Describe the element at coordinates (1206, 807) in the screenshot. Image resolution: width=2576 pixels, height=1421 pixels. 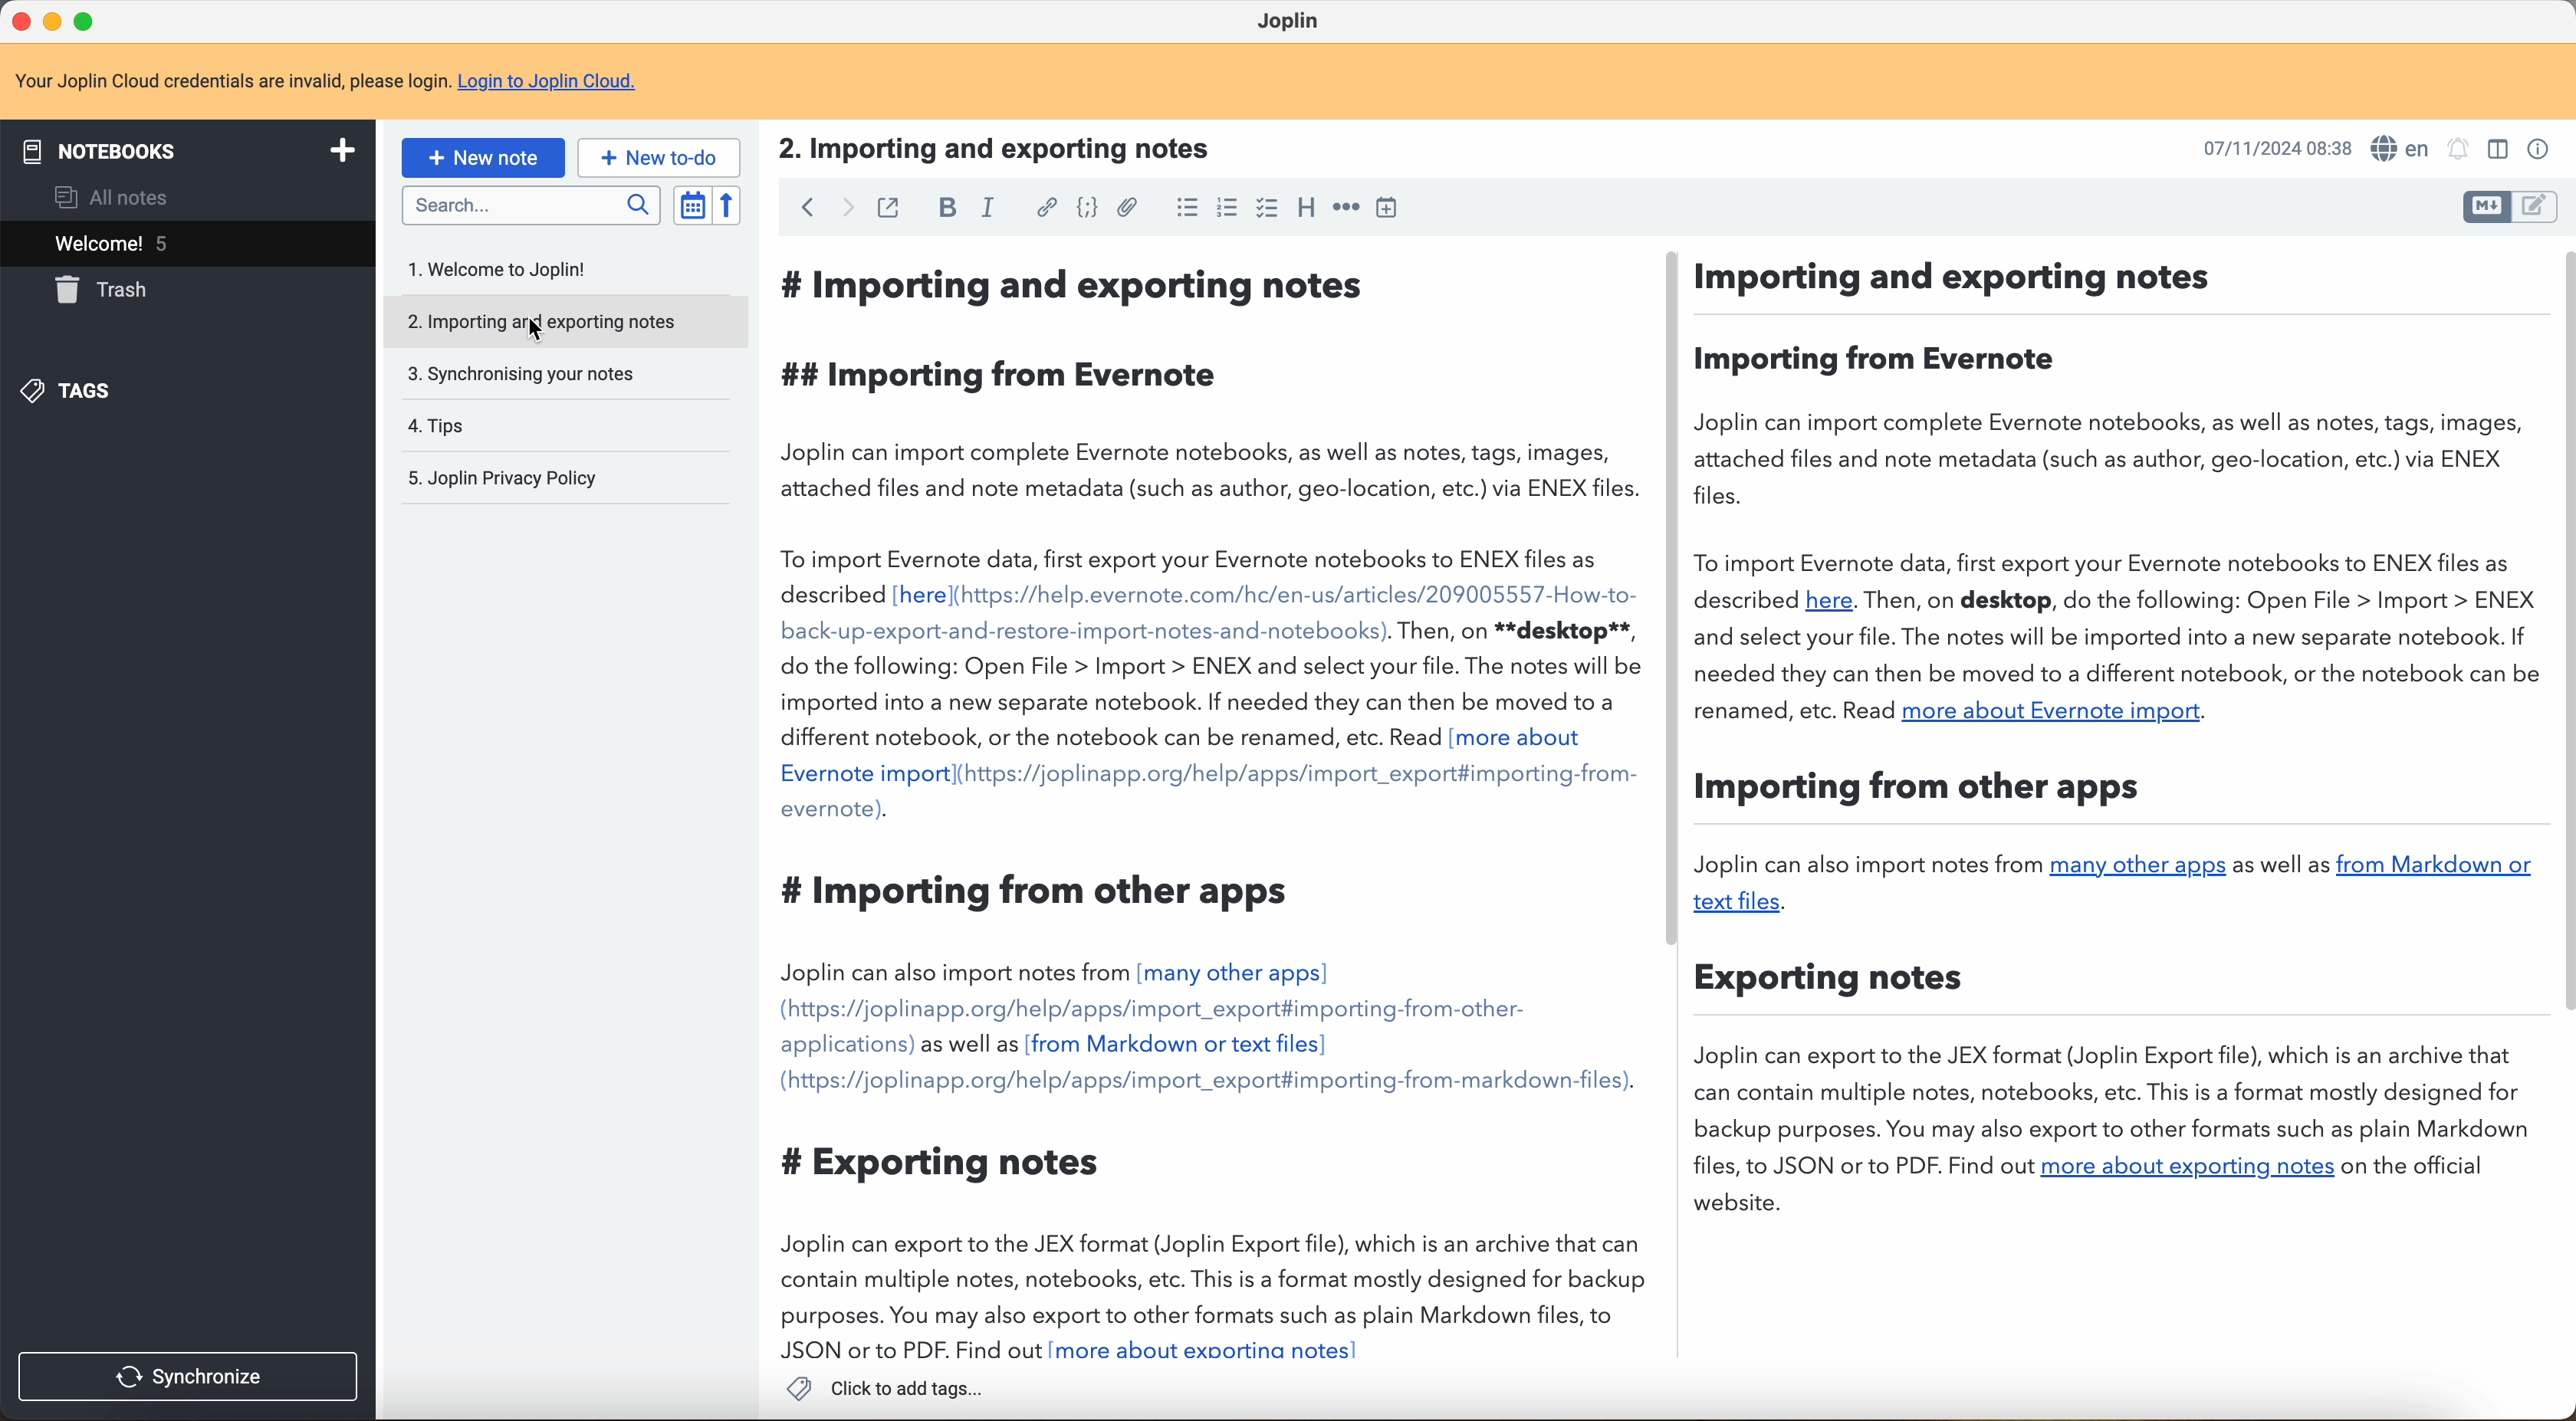
I see `Importing and exporting notes: Joplin can import complete Evernote notebooks, as well as notes, tags, images, attached files and note metadata (such as as author, geo-location, etc) vía ENEX files. To import Evernote data, first export your Evernote notebooks to ENEX files aside described (here)…` at that location.